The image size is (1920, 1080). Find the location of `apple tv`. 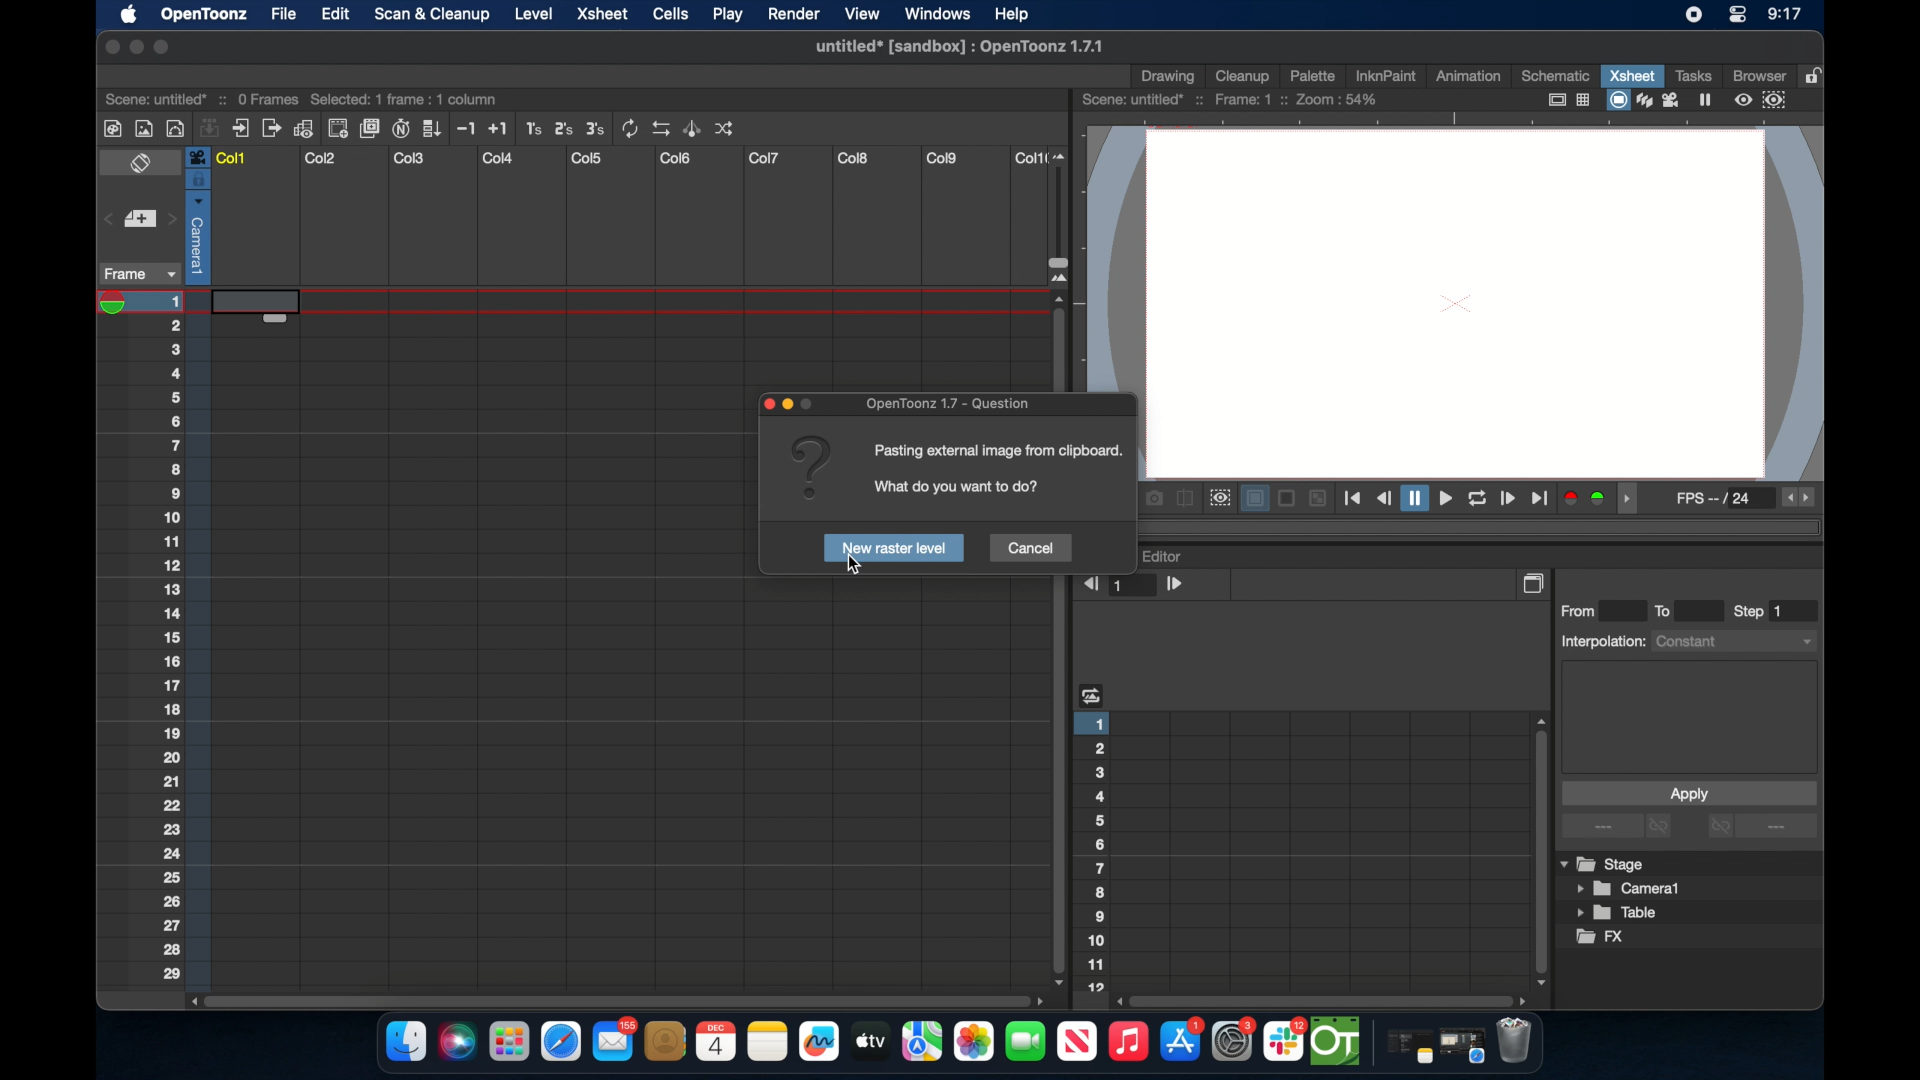

apple tv is located at coordinates (869, 1041).